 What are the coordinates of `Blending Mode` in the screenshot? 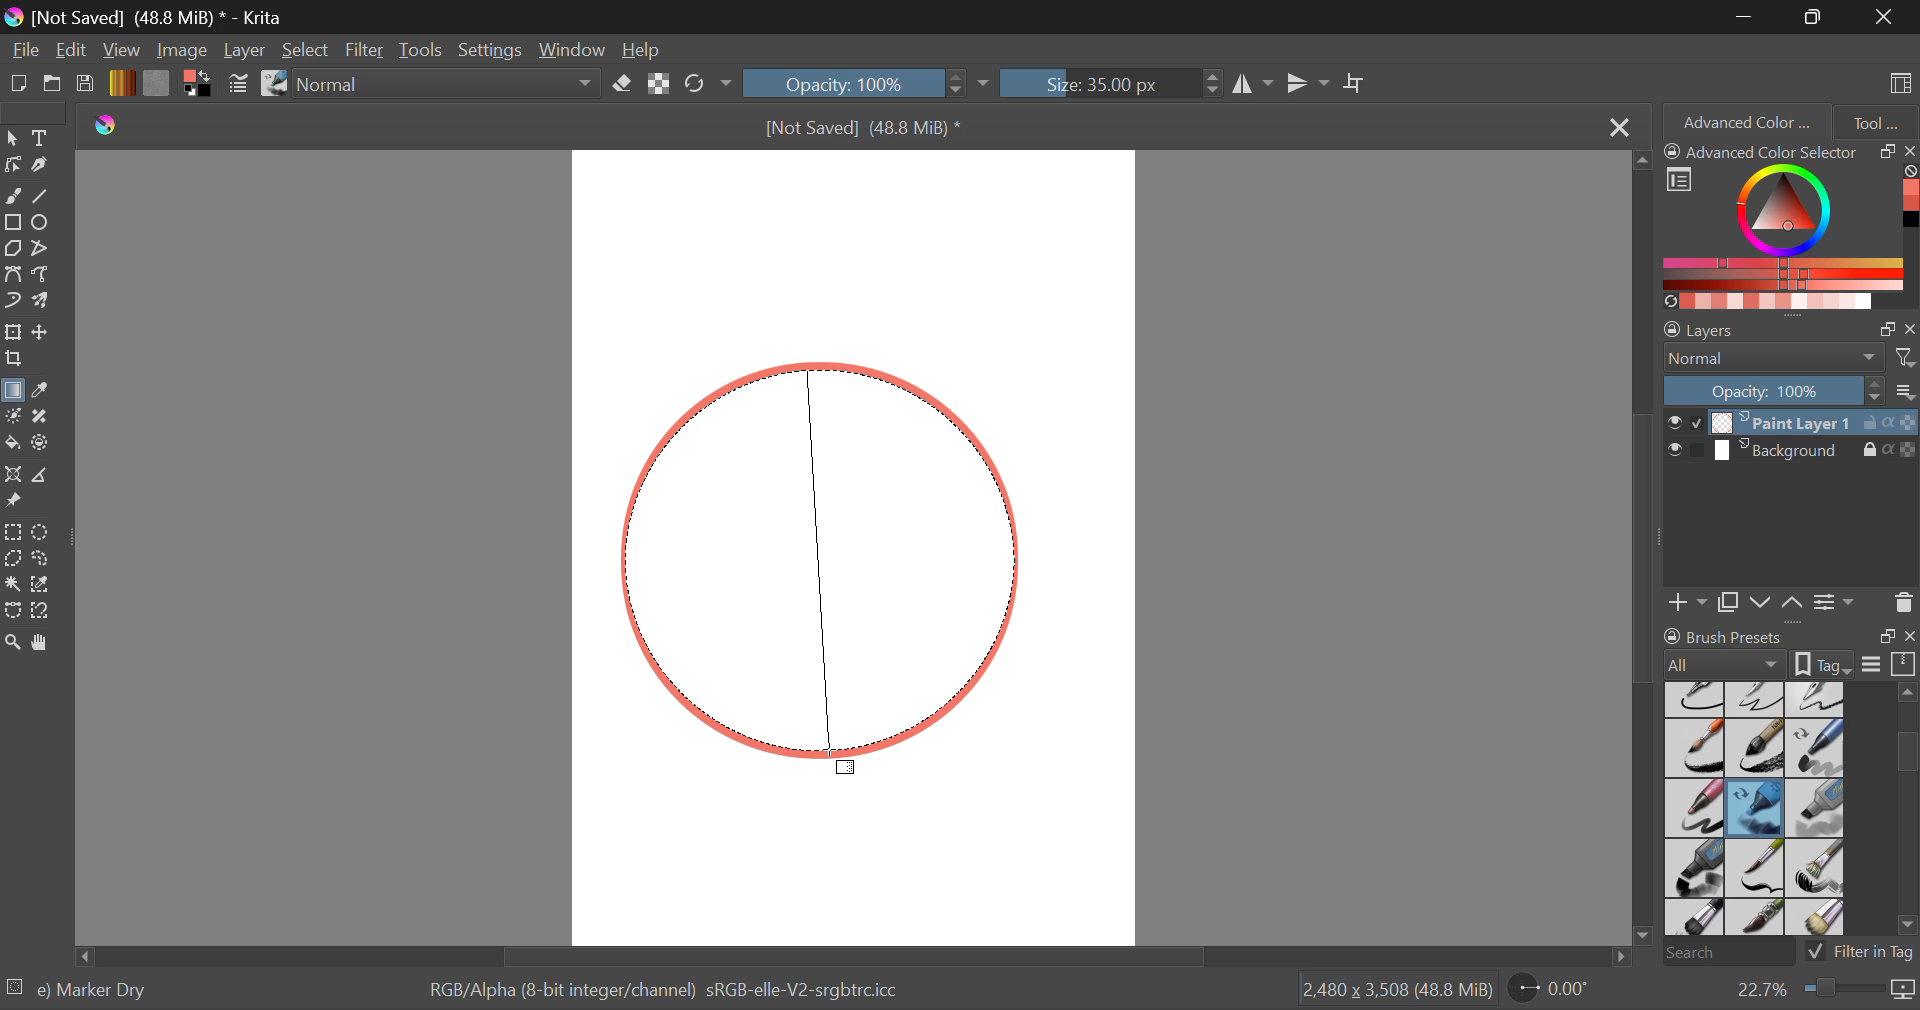 It's located at (1790, 358).